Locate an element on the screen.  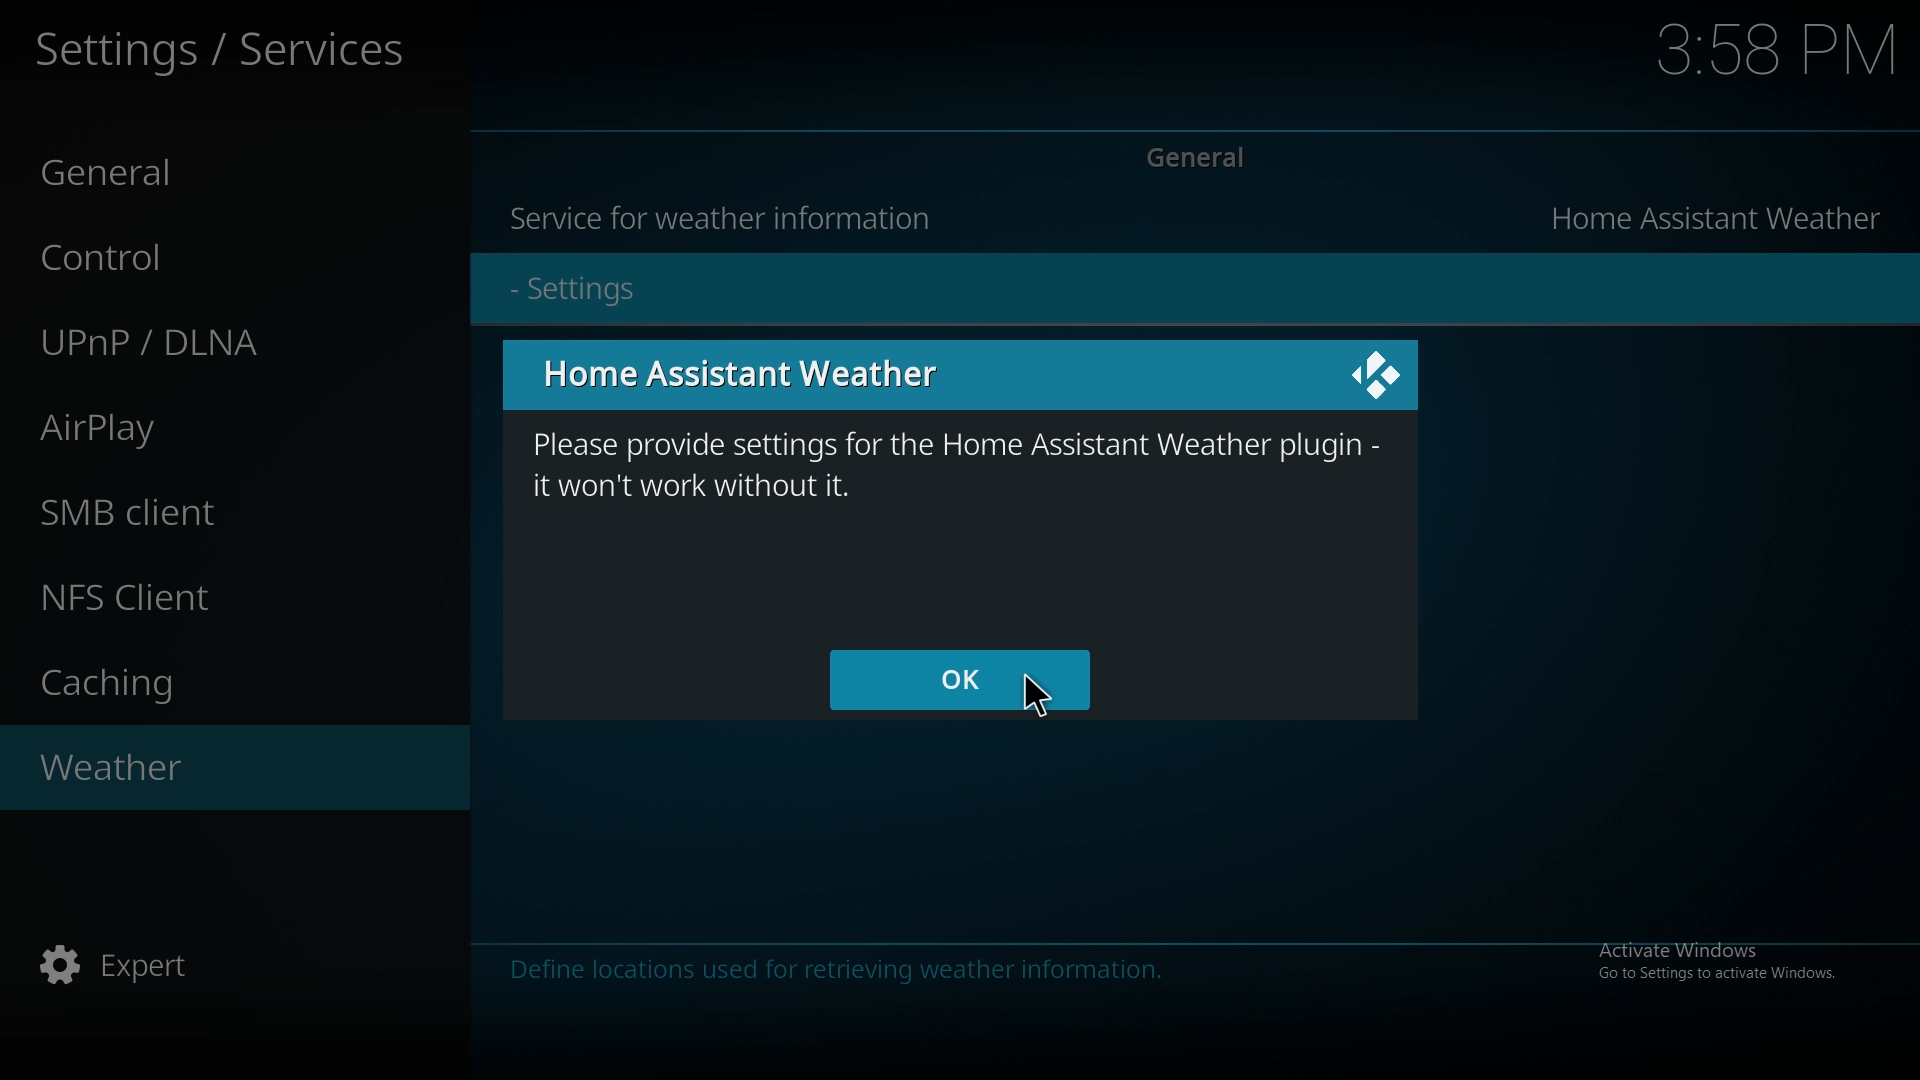
Settings/Services is located at coordinates (226, 46).